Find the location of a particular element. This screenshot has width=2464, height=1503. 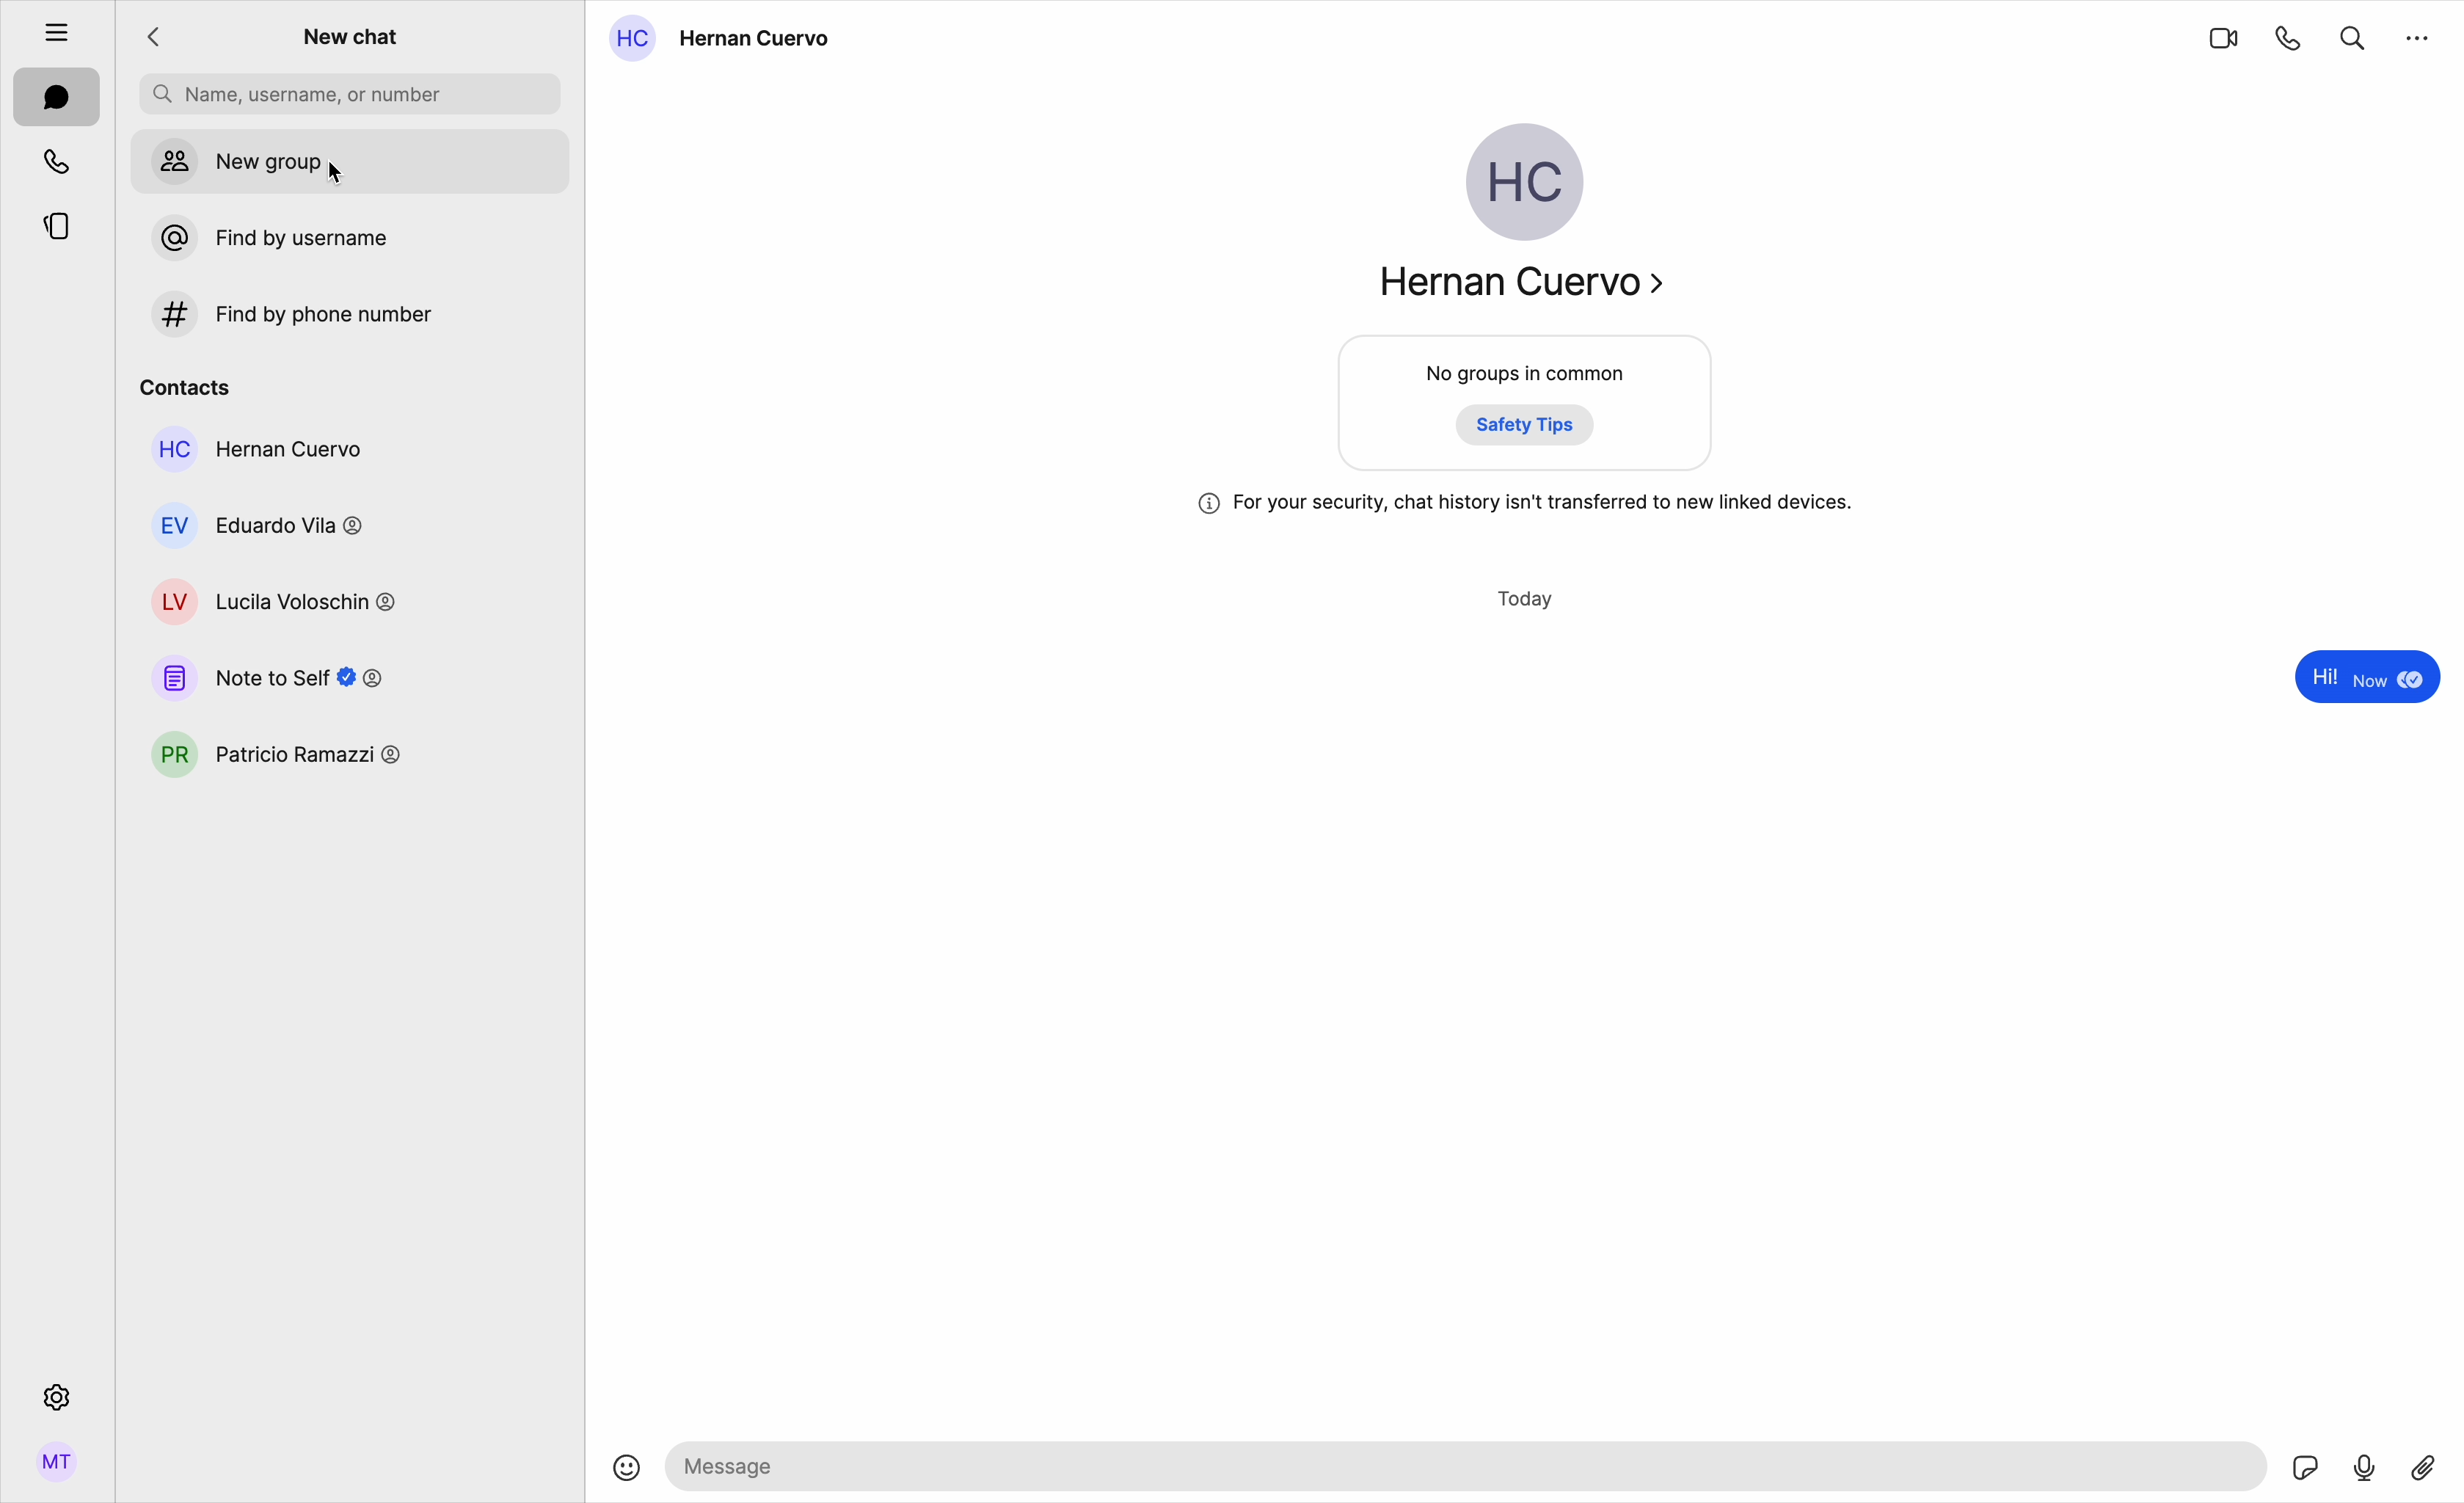

call is located at coordinates (2290, 37).